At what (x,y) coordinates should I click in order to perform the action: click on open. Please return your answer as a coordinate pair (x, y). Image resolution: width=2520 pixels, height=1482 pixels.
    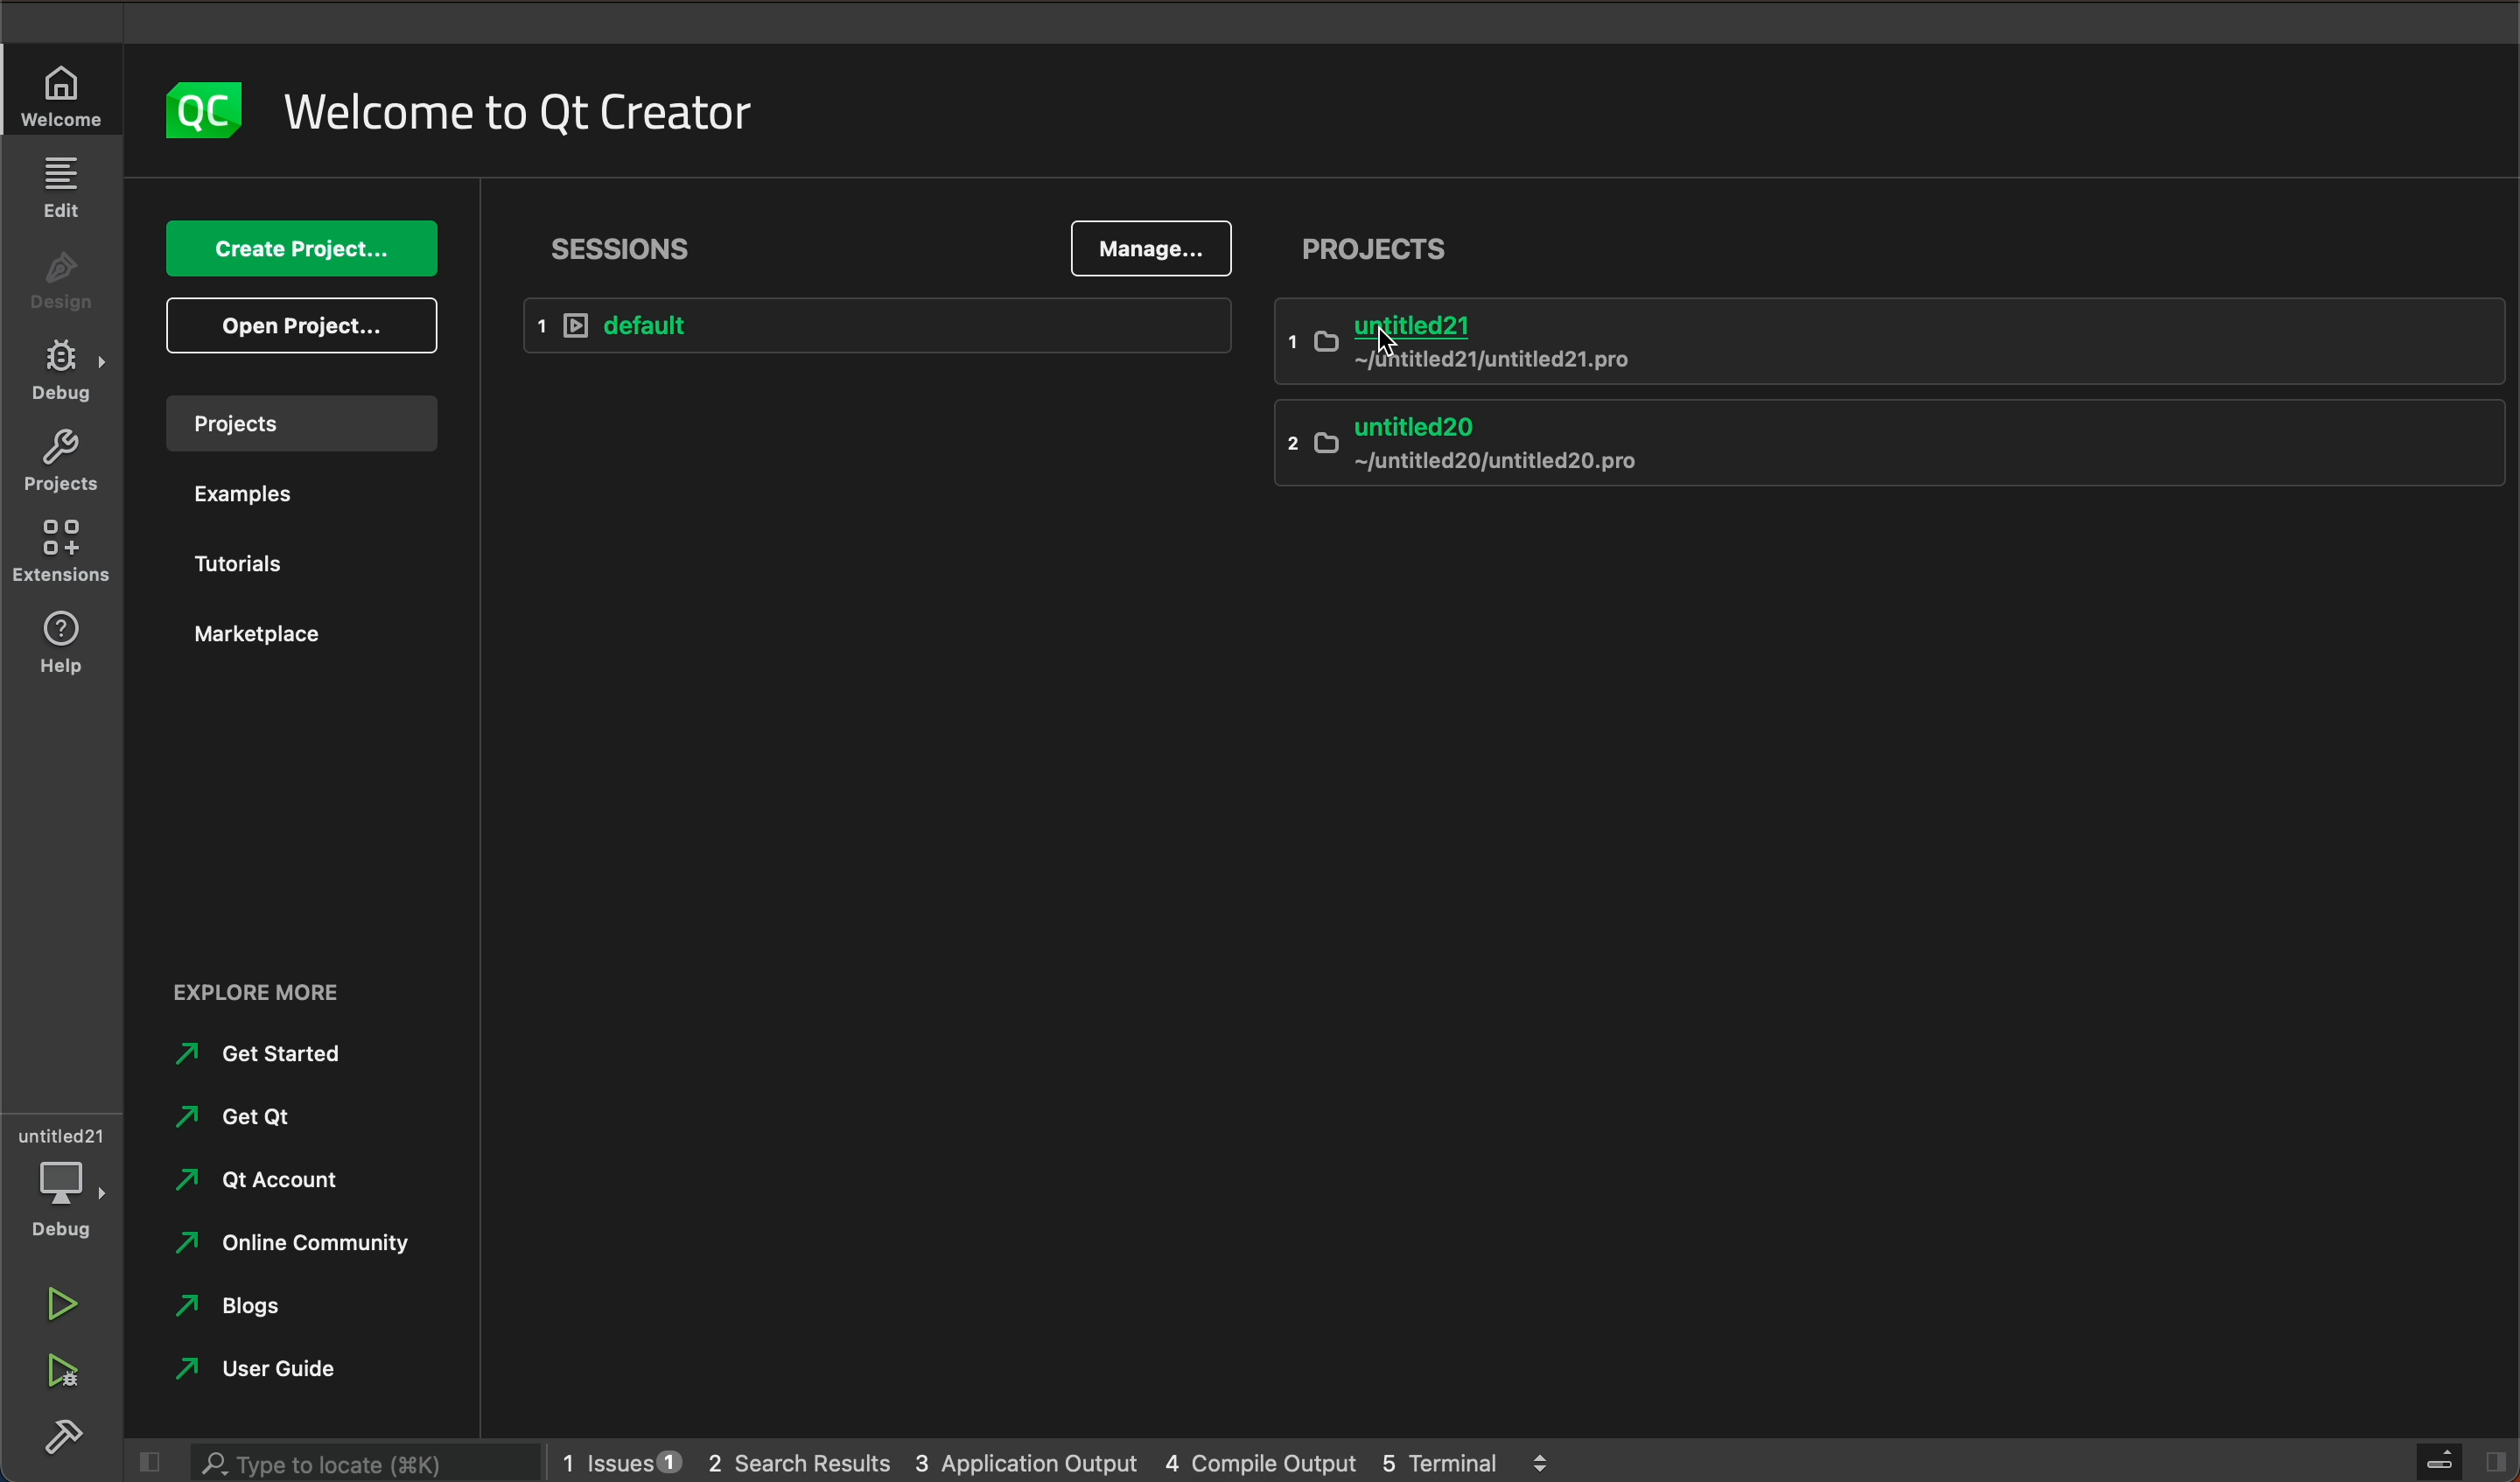
    Looking at the image, I should click on (308, 325).